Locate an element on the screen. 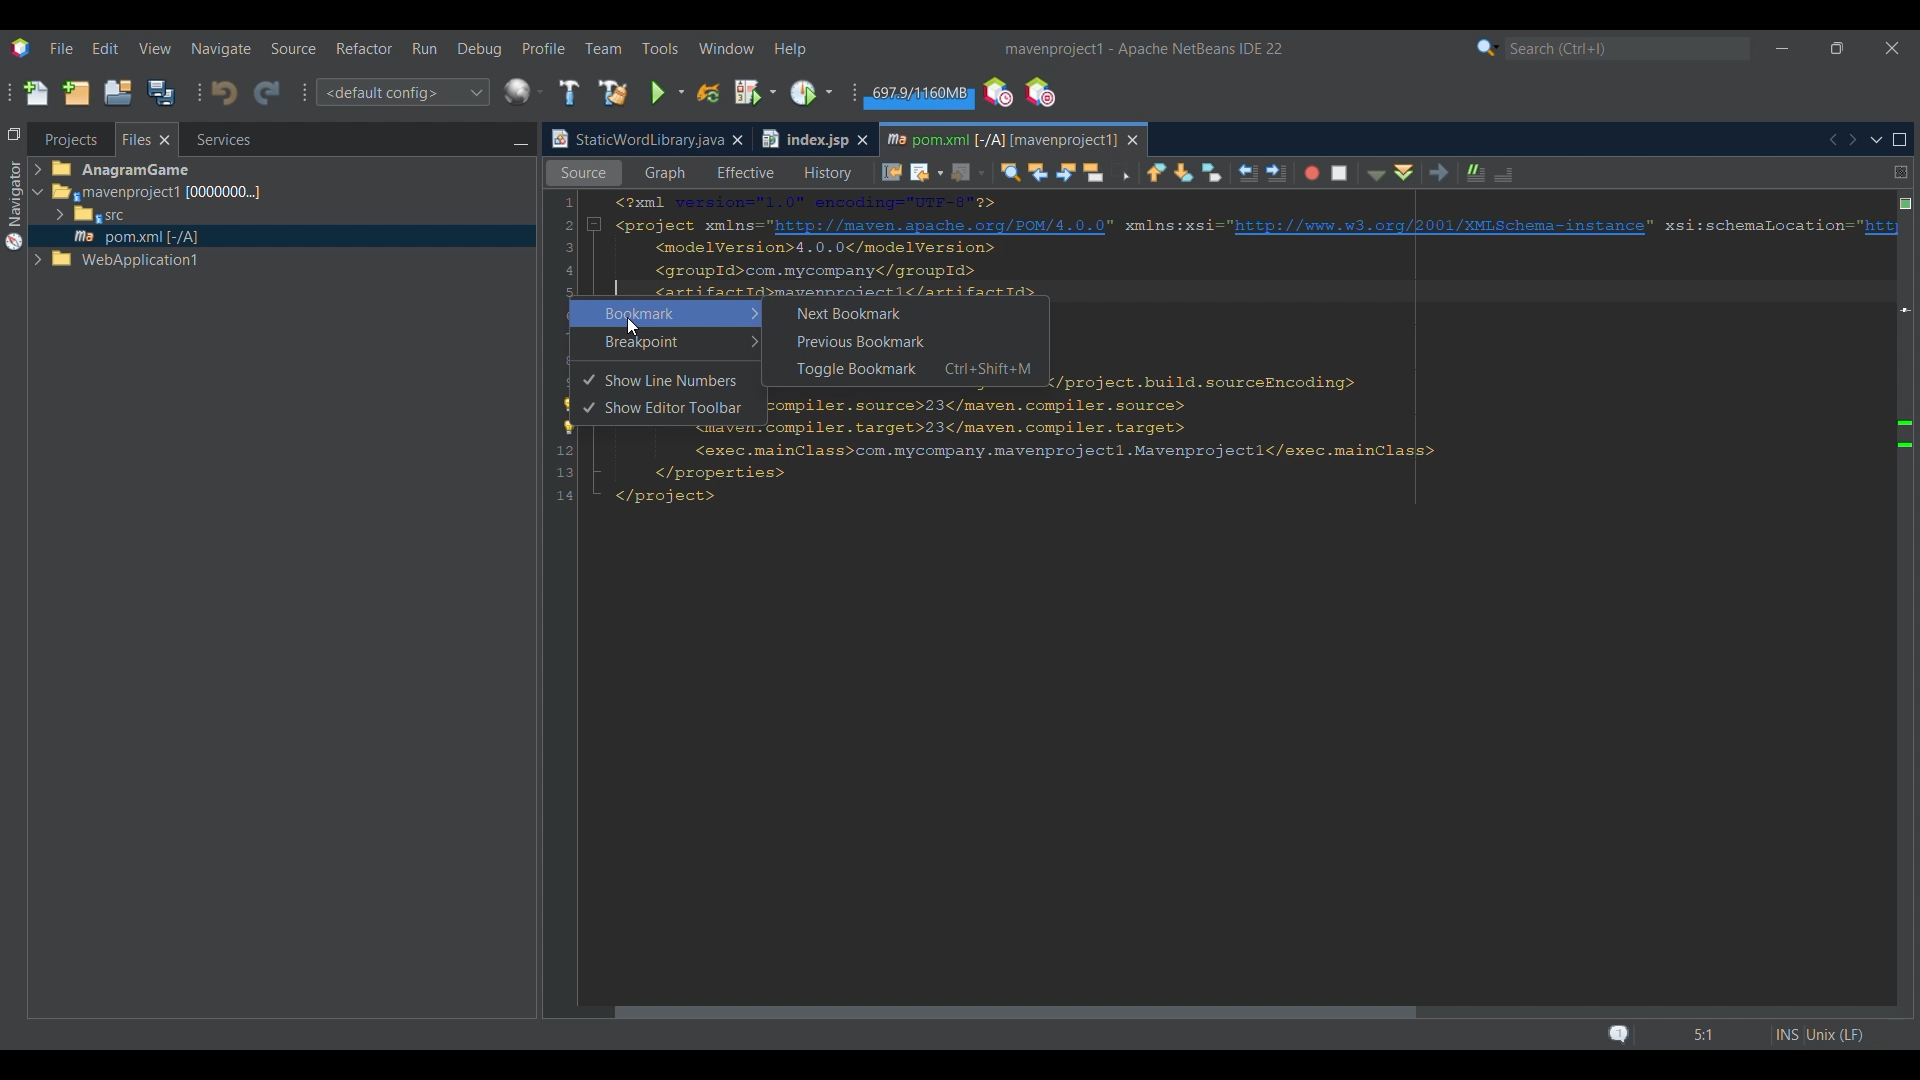 The width and height of the screenshot is (1920, 1080). Bookmark is located at coordinates (1905, 240).